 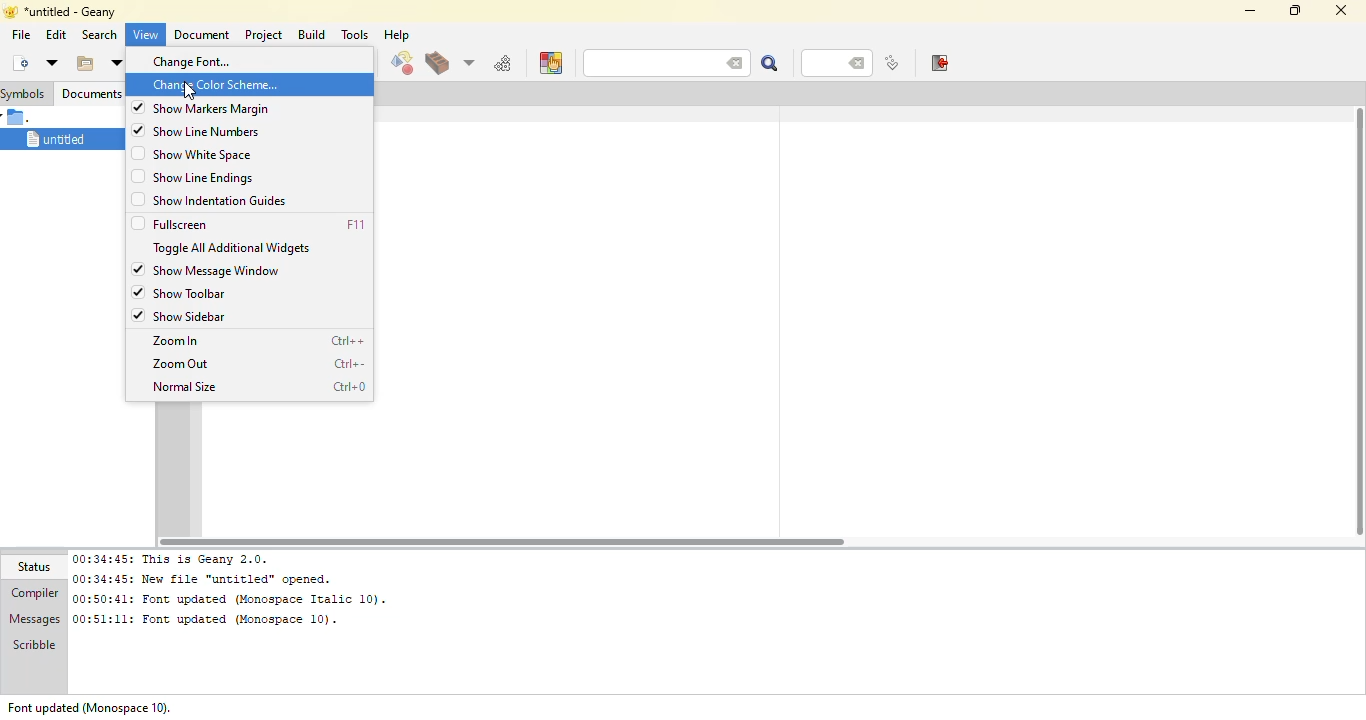 I want to click on file, so click(x=20, y=34).